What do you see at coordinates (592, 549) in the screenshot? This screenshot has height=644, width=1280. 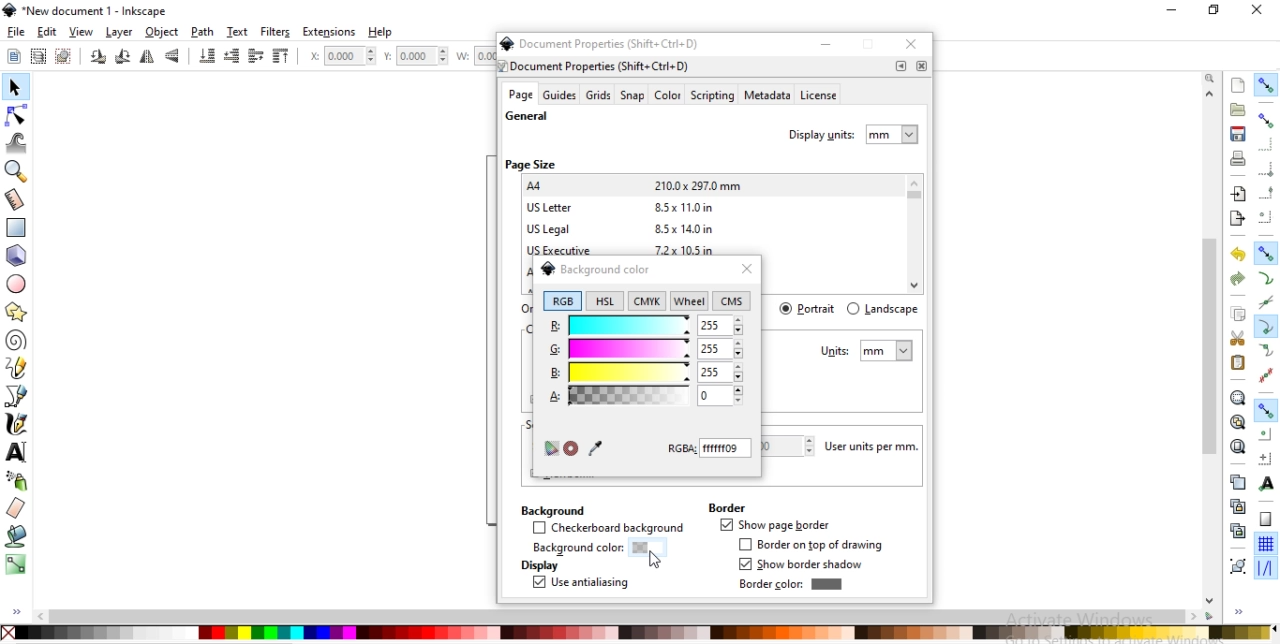 I see `background color` at bounding box center [592, 549].